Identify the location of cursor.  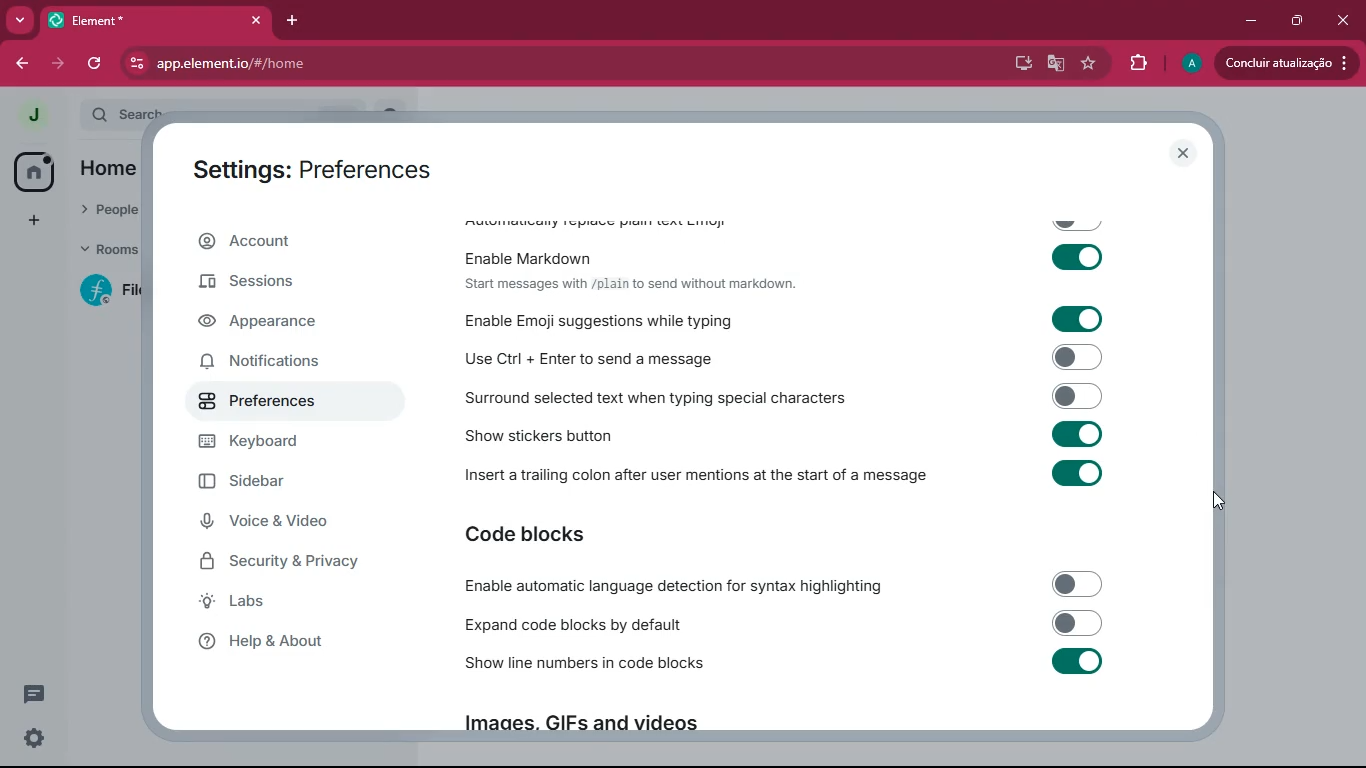
(1218, 499).